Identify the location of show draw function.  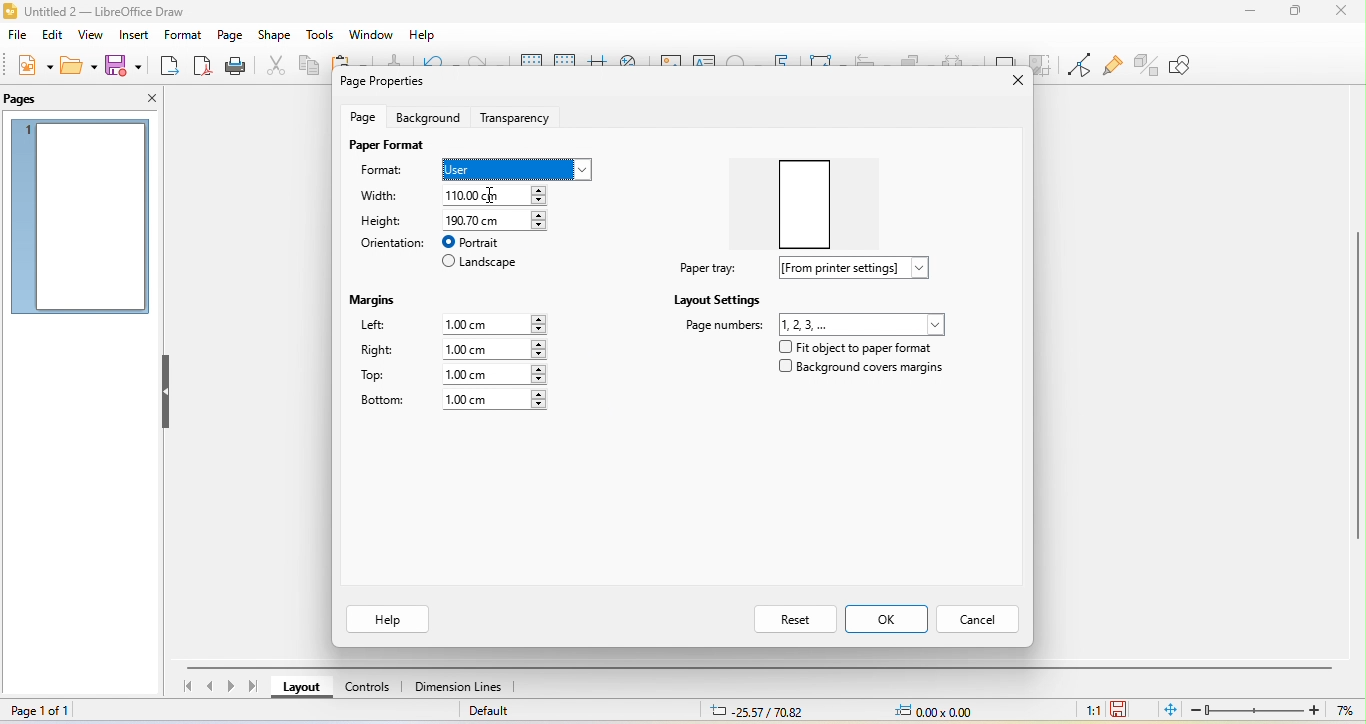
(1195, 65).